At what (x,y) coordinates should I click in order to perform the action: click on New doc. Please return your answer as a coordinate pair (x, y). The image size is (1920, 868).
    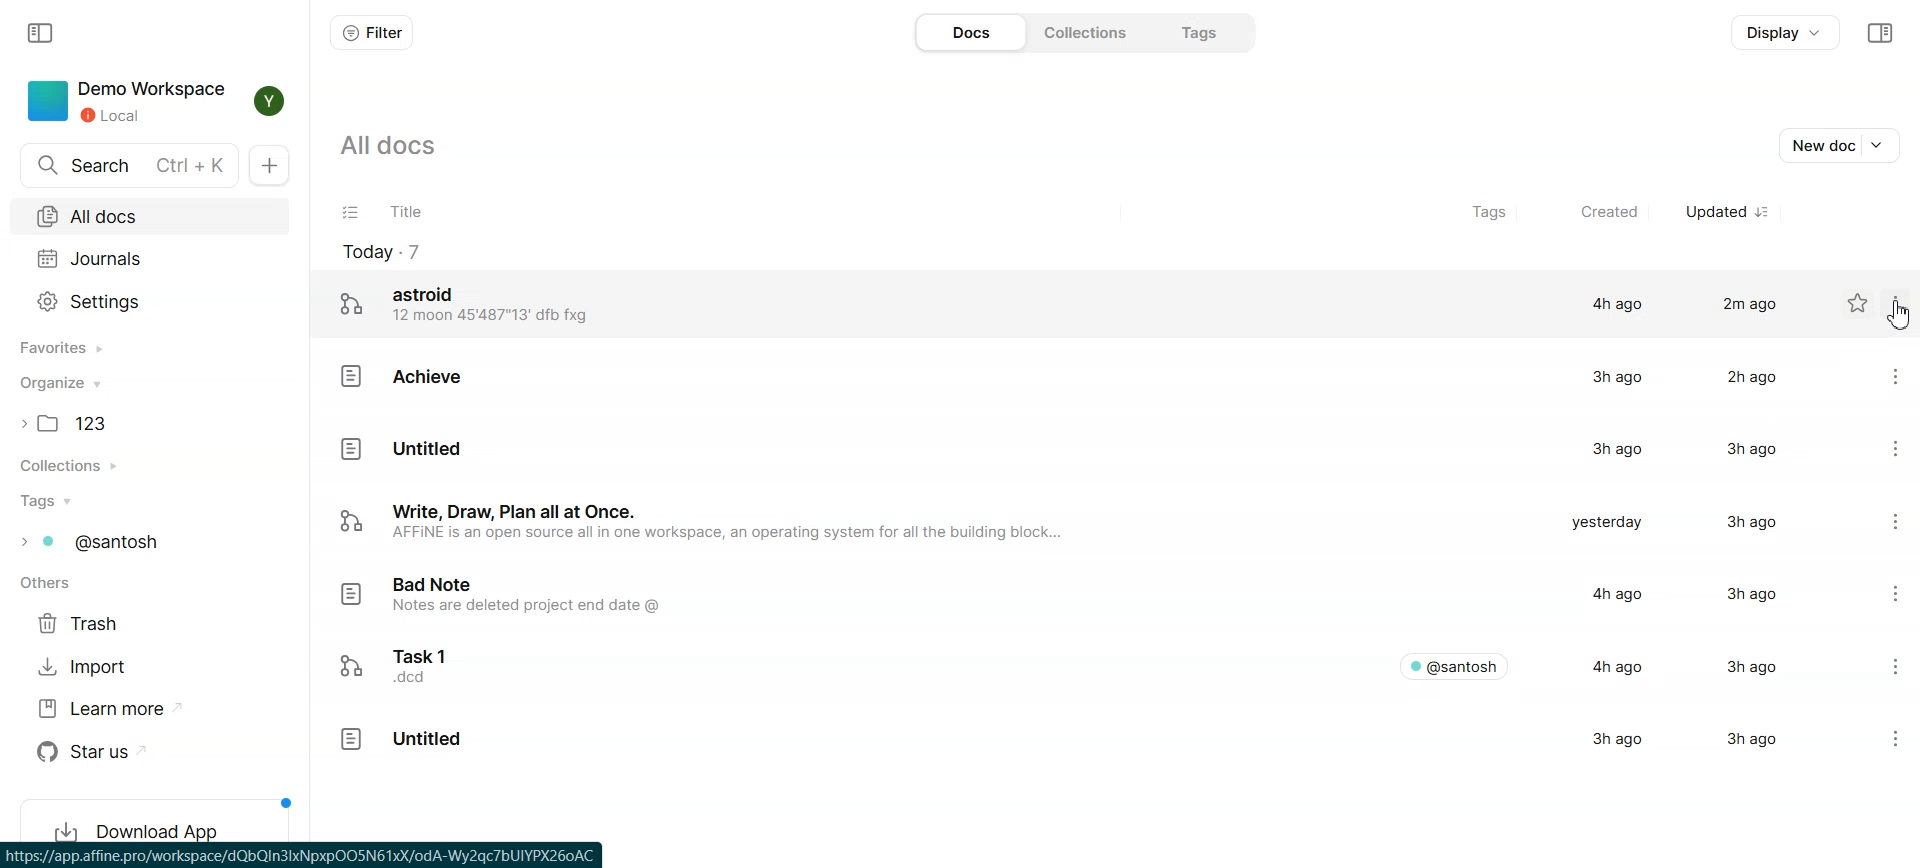
    Looking at the image, I should click on (271, 164).